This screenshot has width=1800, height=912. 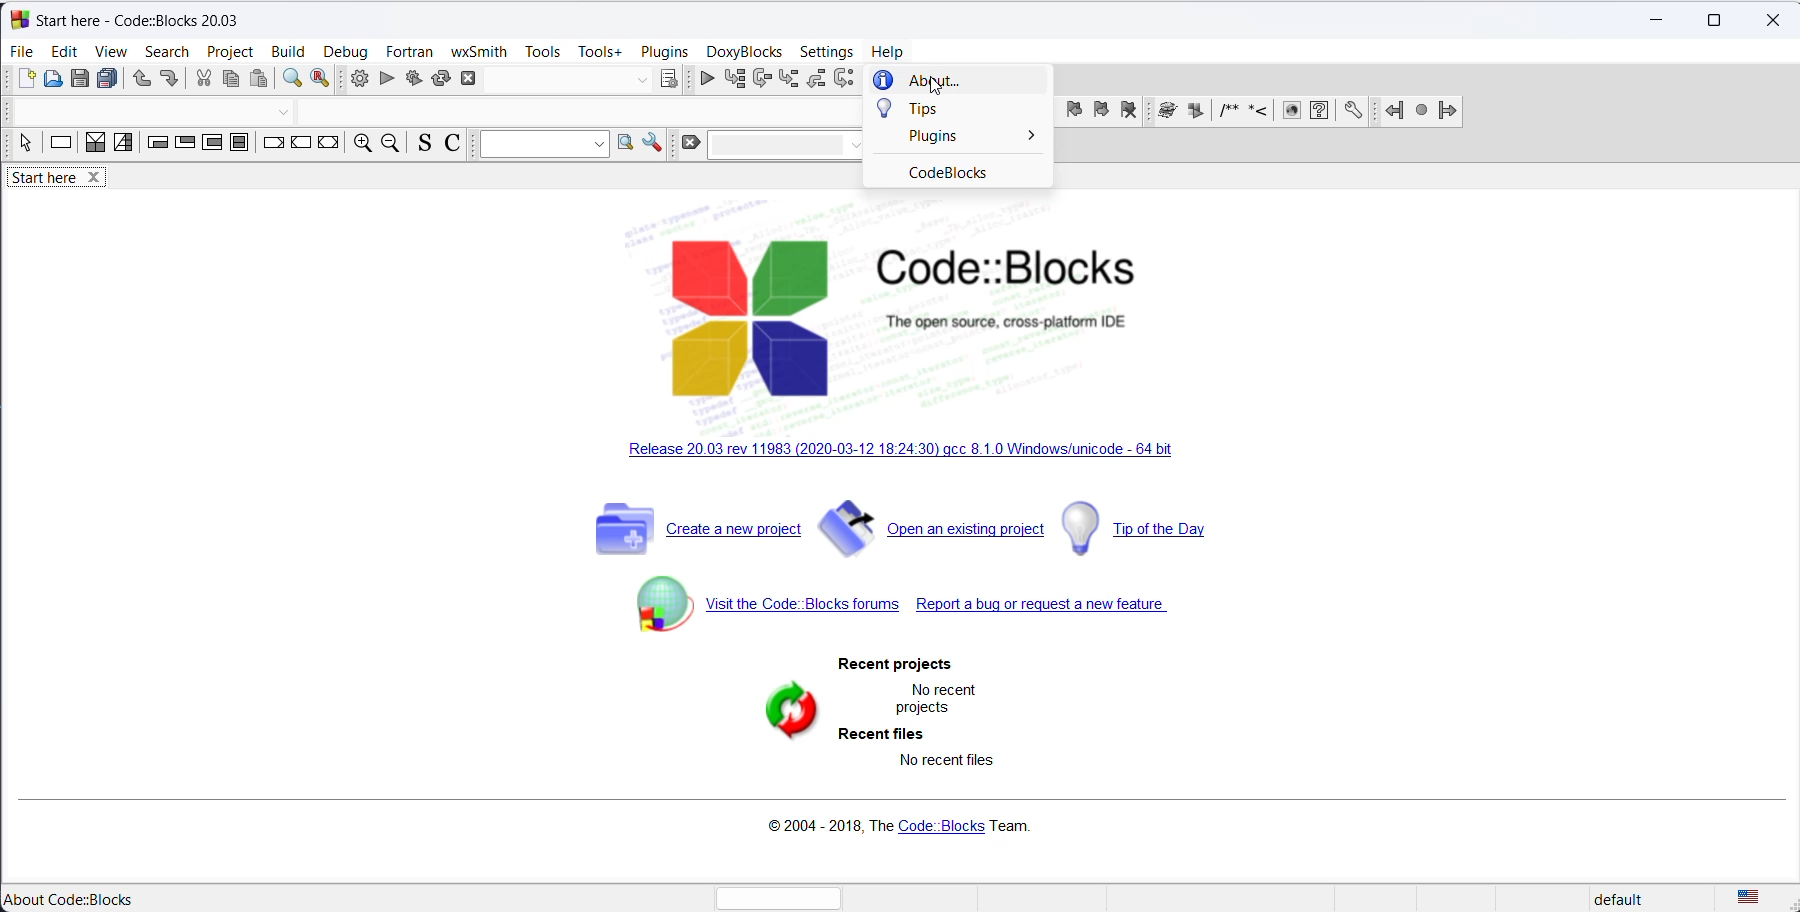 I want to click on Search, so click(x=168, y=51).